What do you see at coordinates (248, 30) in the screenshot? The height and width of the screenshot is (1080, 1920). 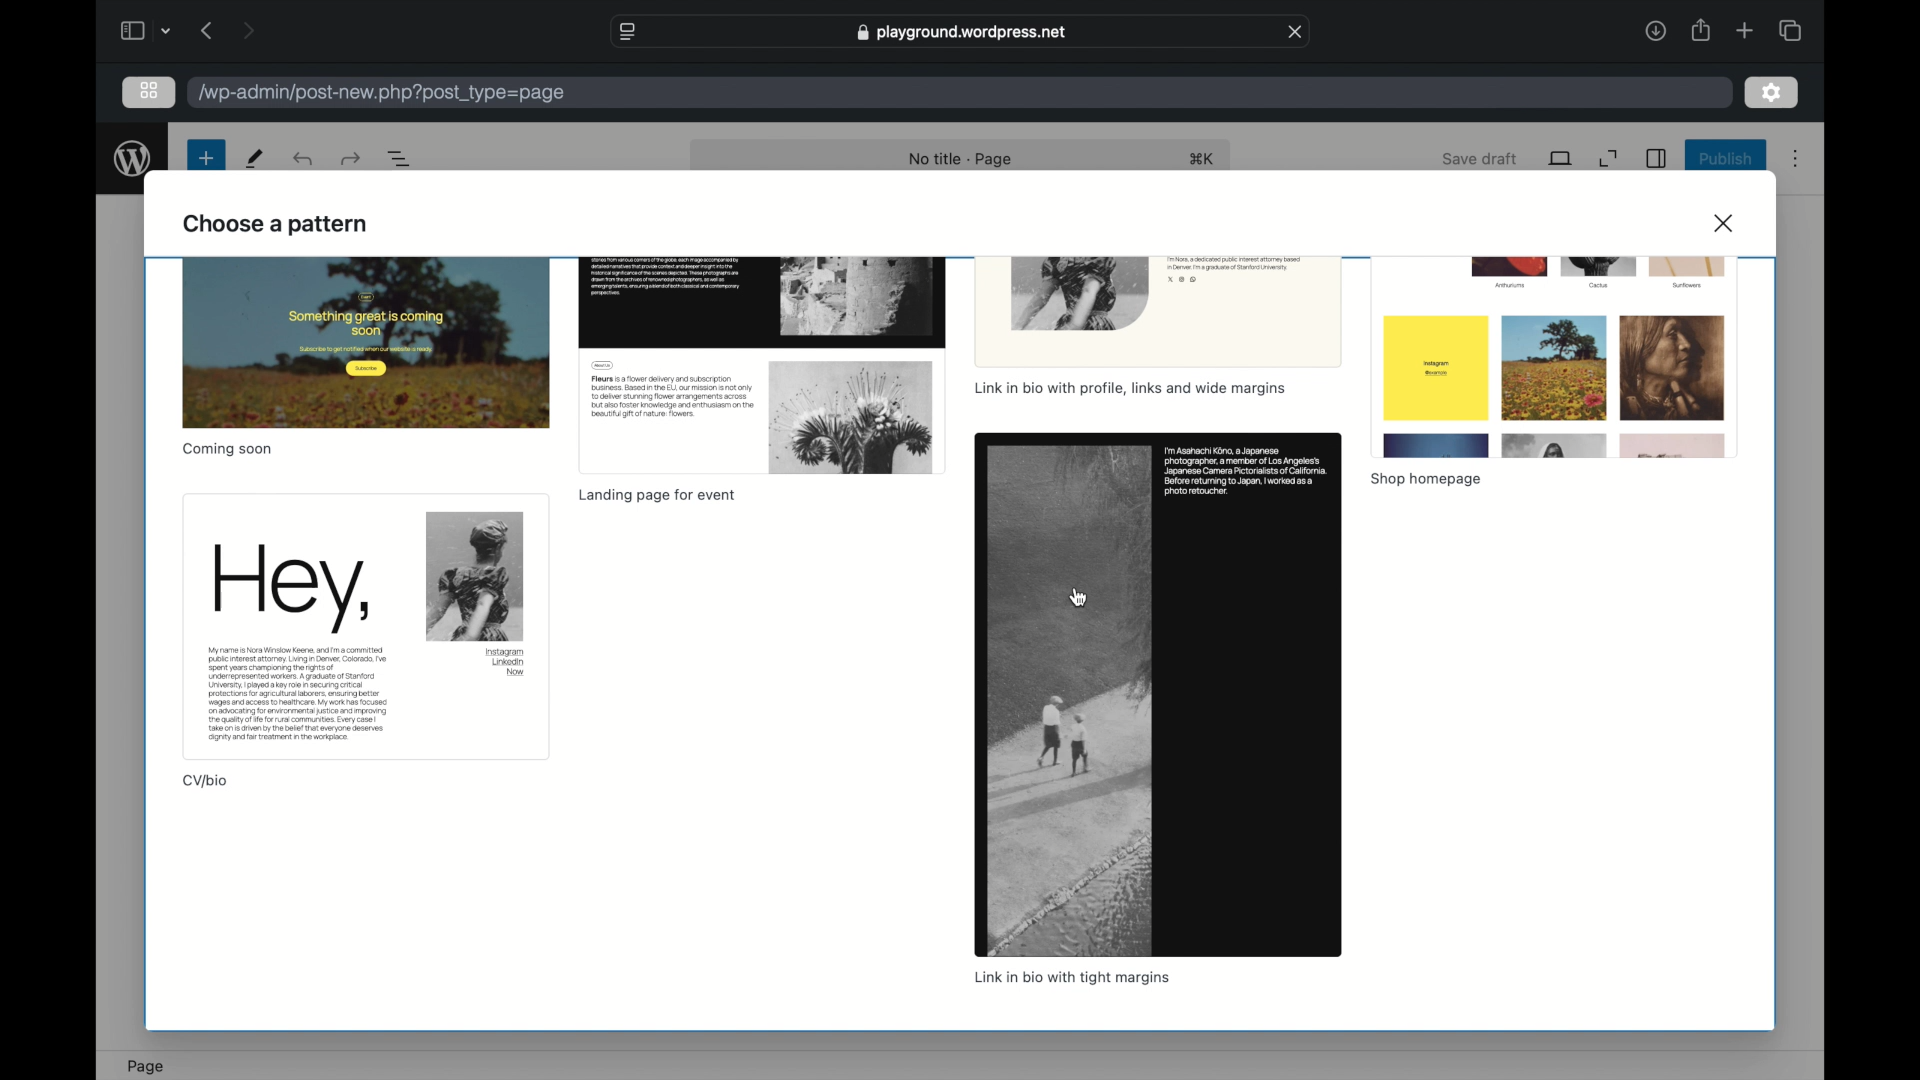 I see `next page` at bounding box center [248, 30].